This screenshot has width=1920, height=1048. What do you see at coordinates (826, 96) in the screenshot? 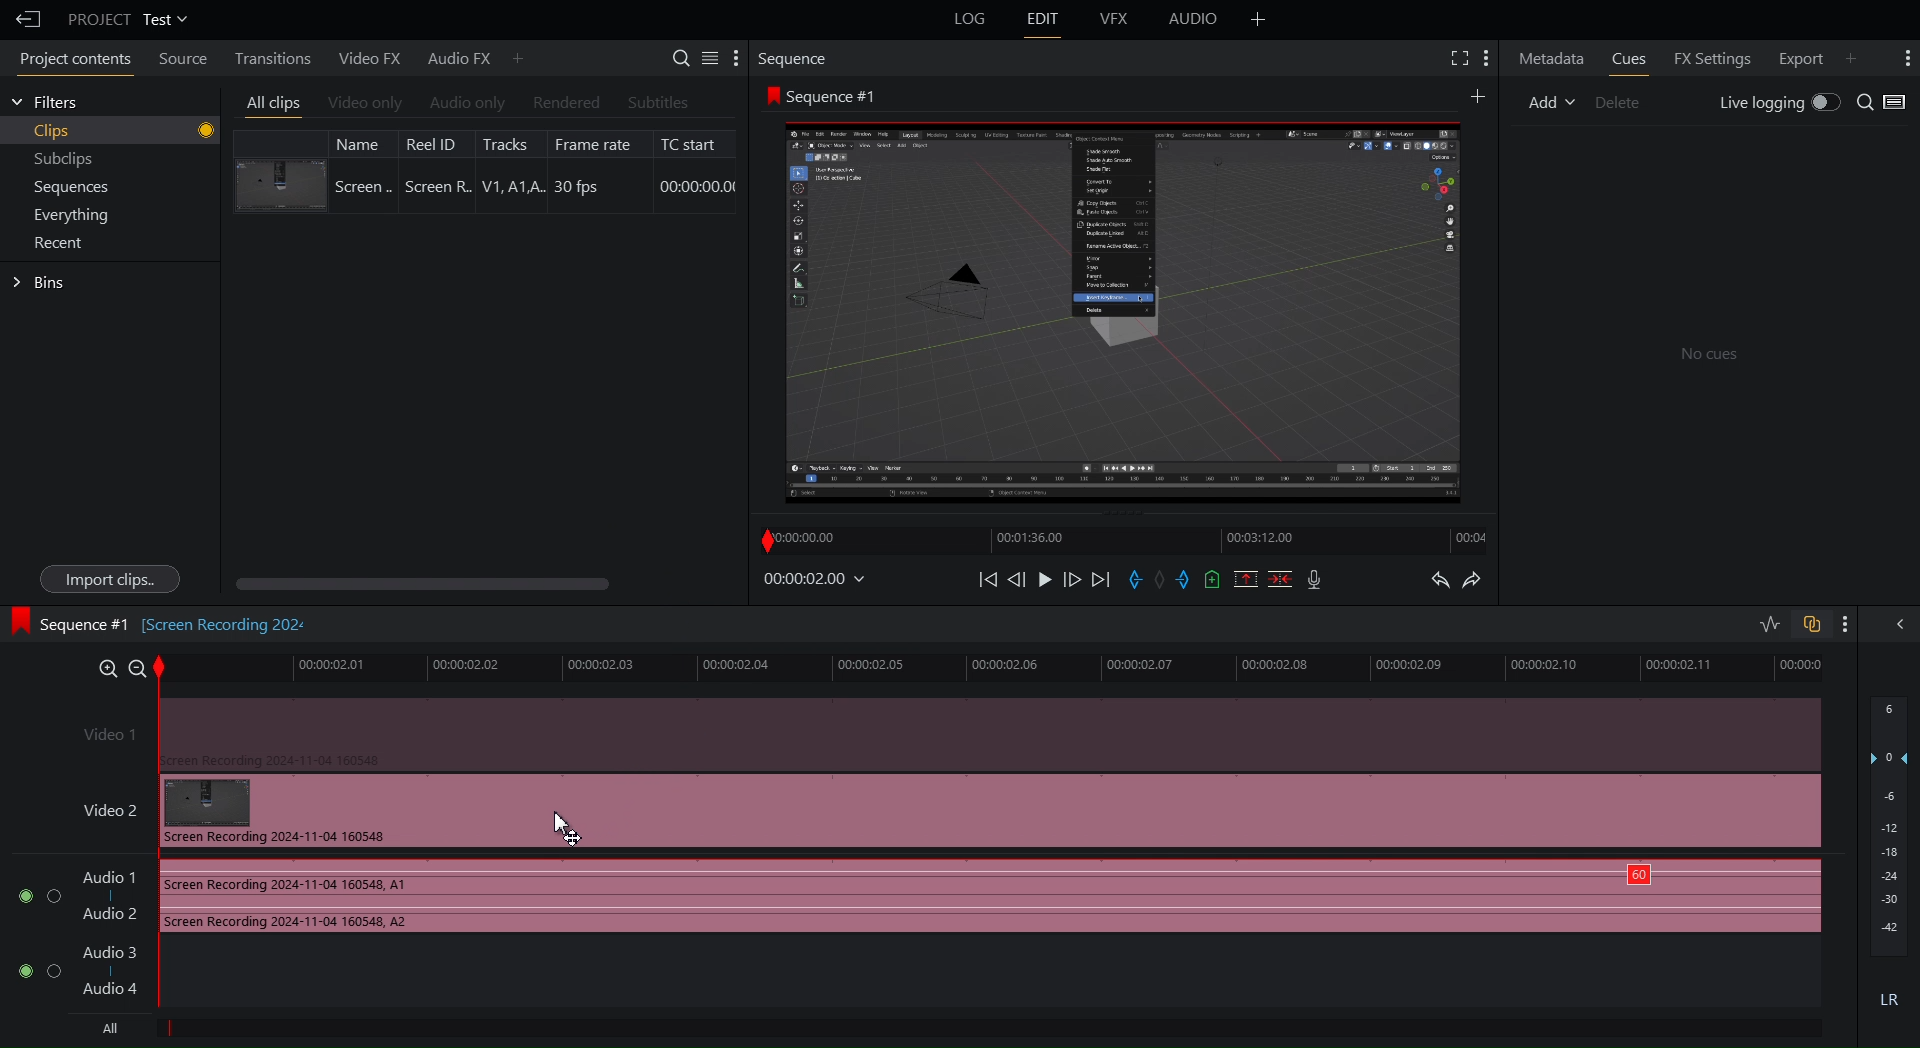
I see `Sequence #1` at bounding box center [826, 96].